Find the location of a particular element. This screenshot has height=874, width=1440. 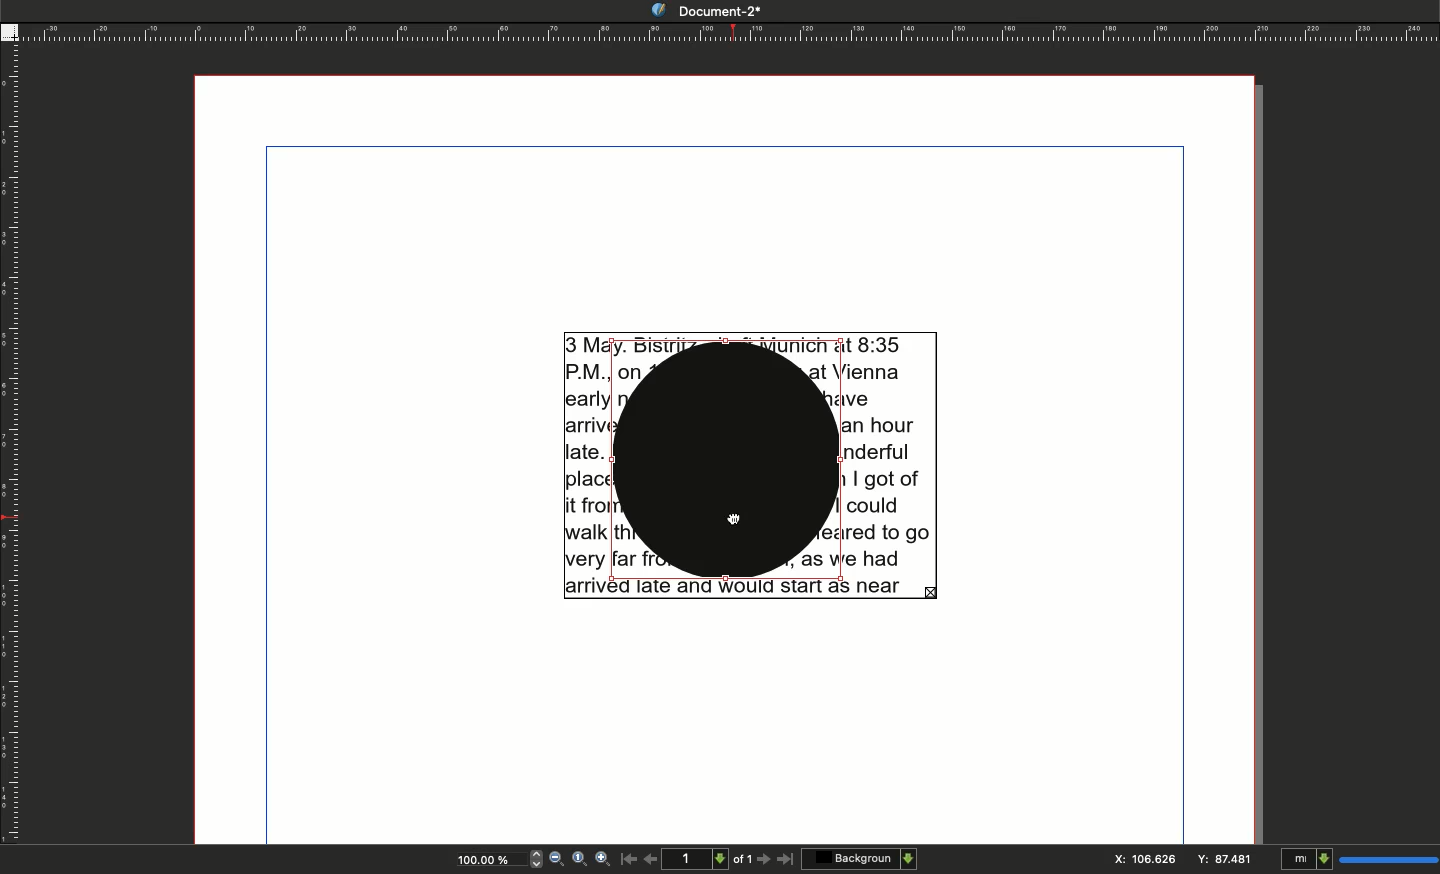

Zoom is located at coordinates (488, 858).